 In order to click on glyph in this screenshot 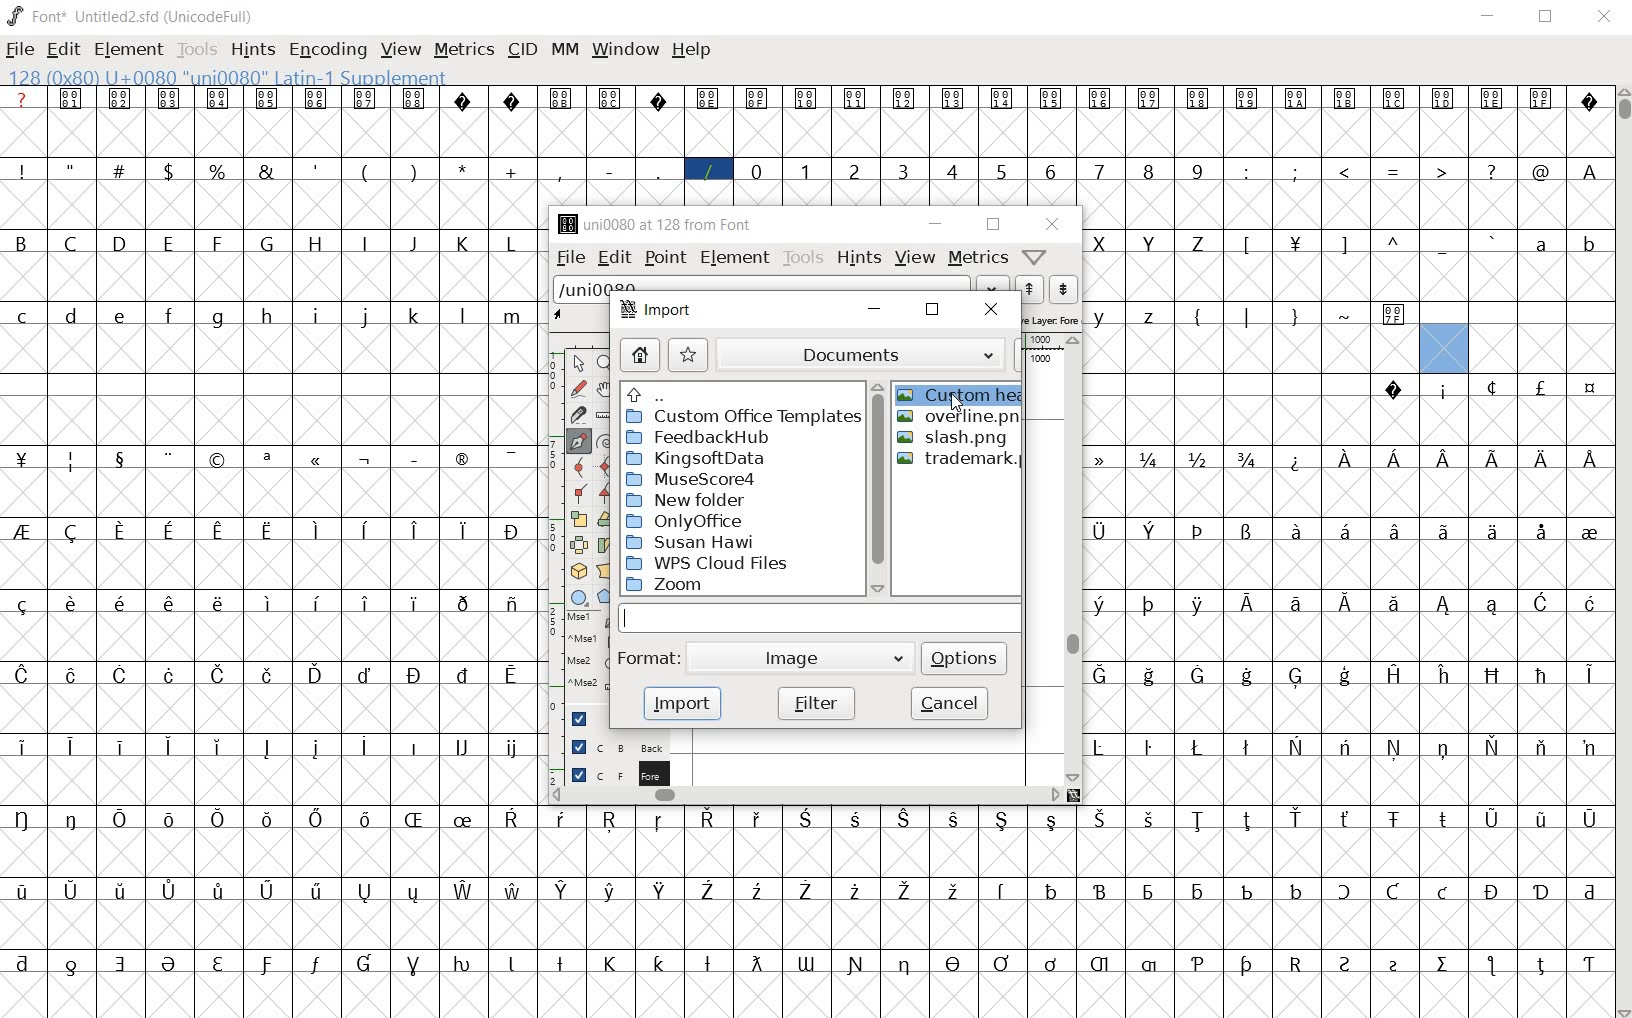, I will do `click(119, 169)`.